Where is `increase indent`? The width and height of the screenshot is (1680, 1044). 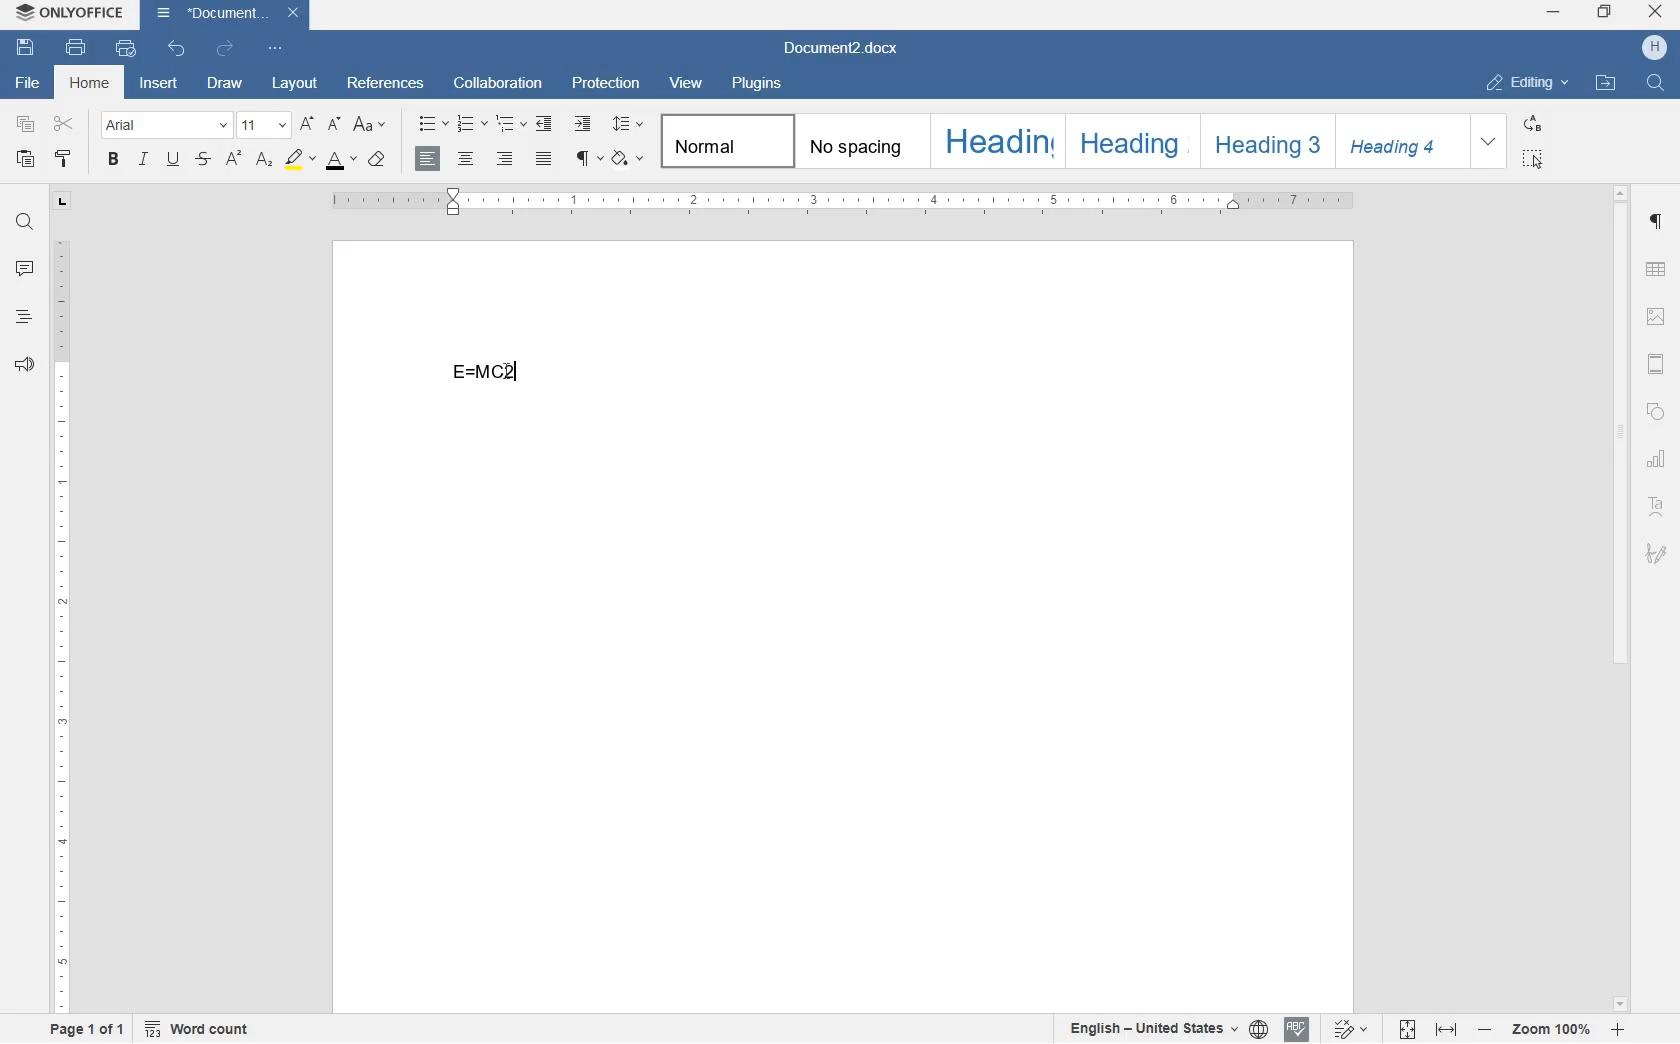
increase indent is located at coordinates (582, 123).